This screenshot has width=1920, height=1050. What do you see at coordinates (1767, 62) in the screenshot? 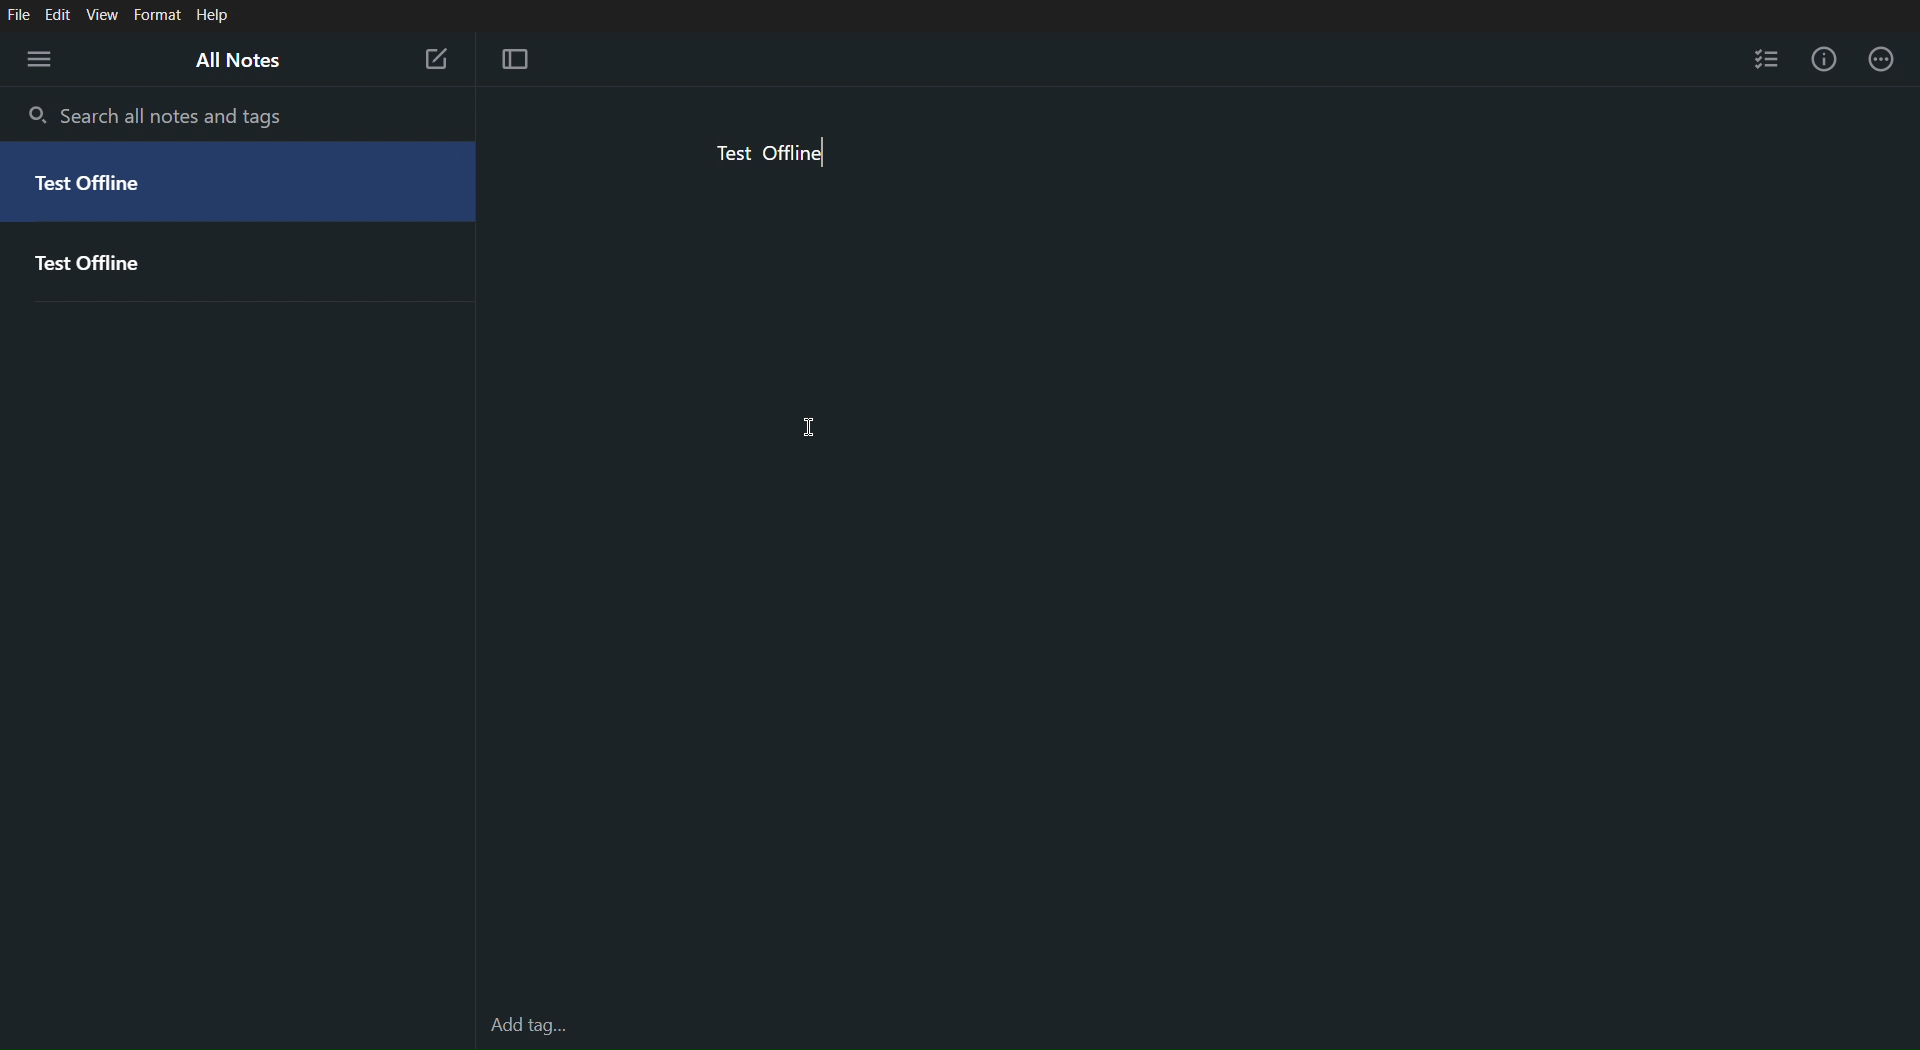
I see `Checklist` at bounding box center [1767, 62].